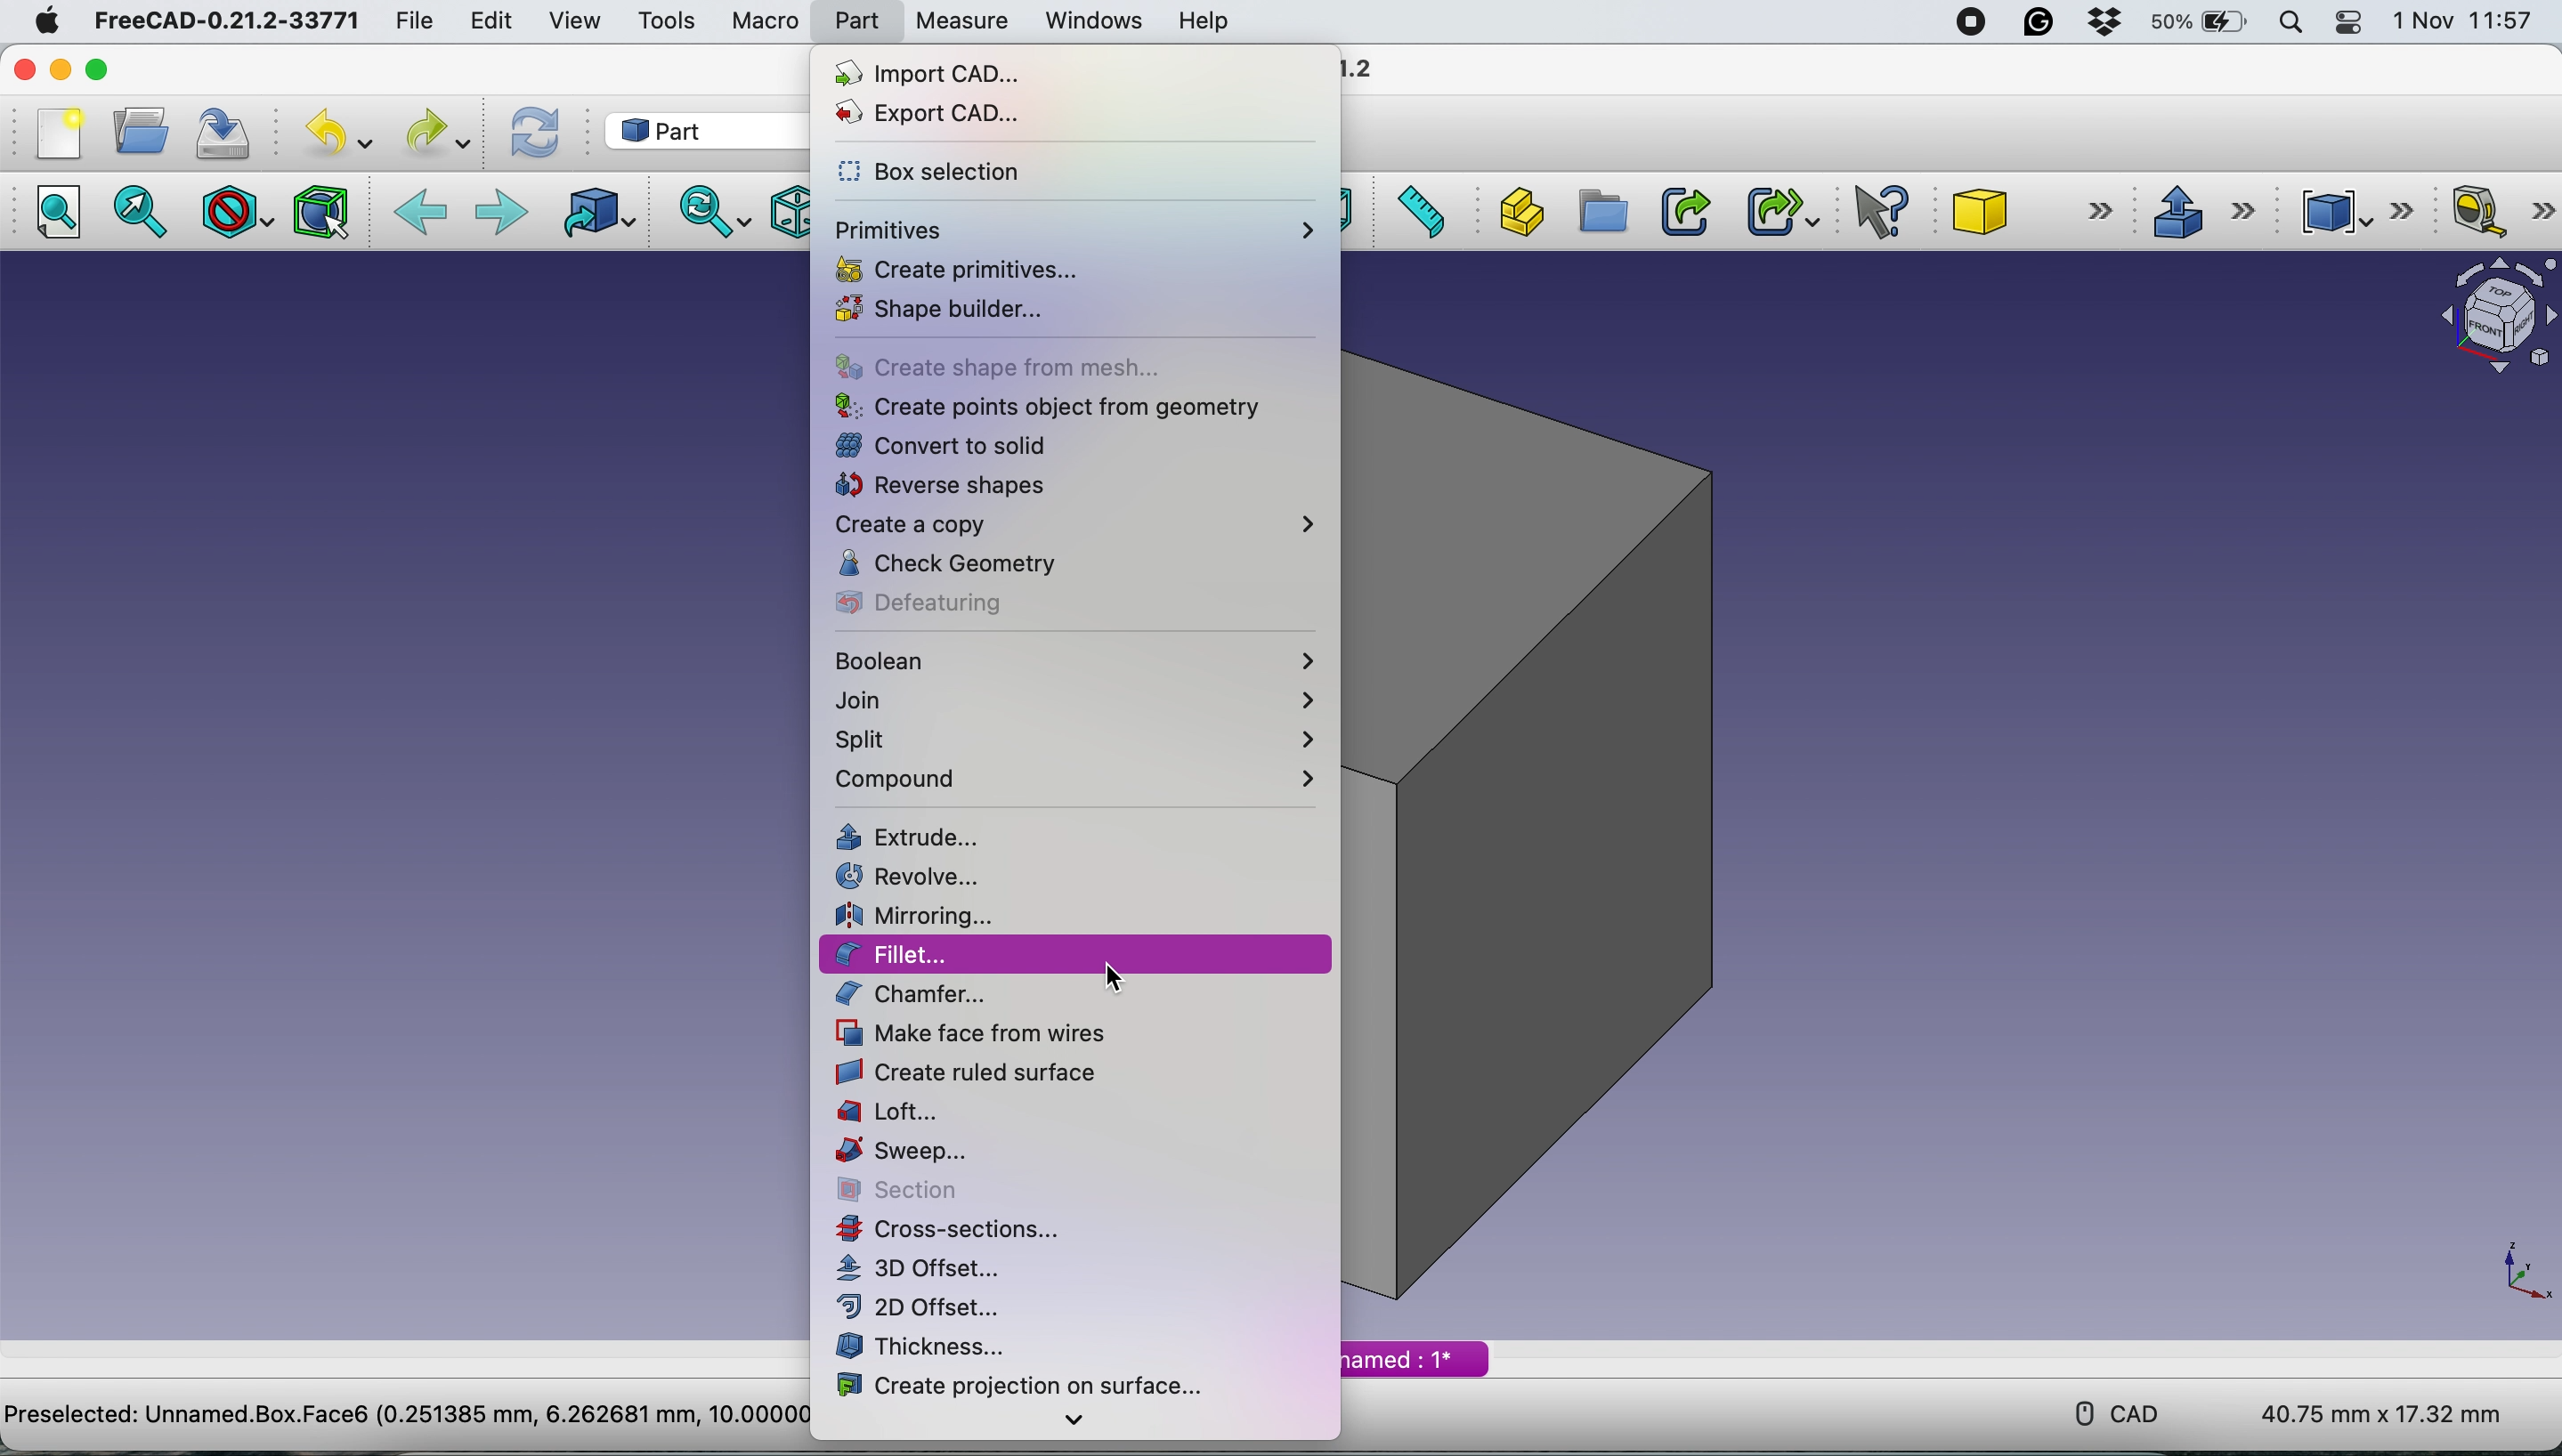  I want to click on grammarly, so click(2045, 23).